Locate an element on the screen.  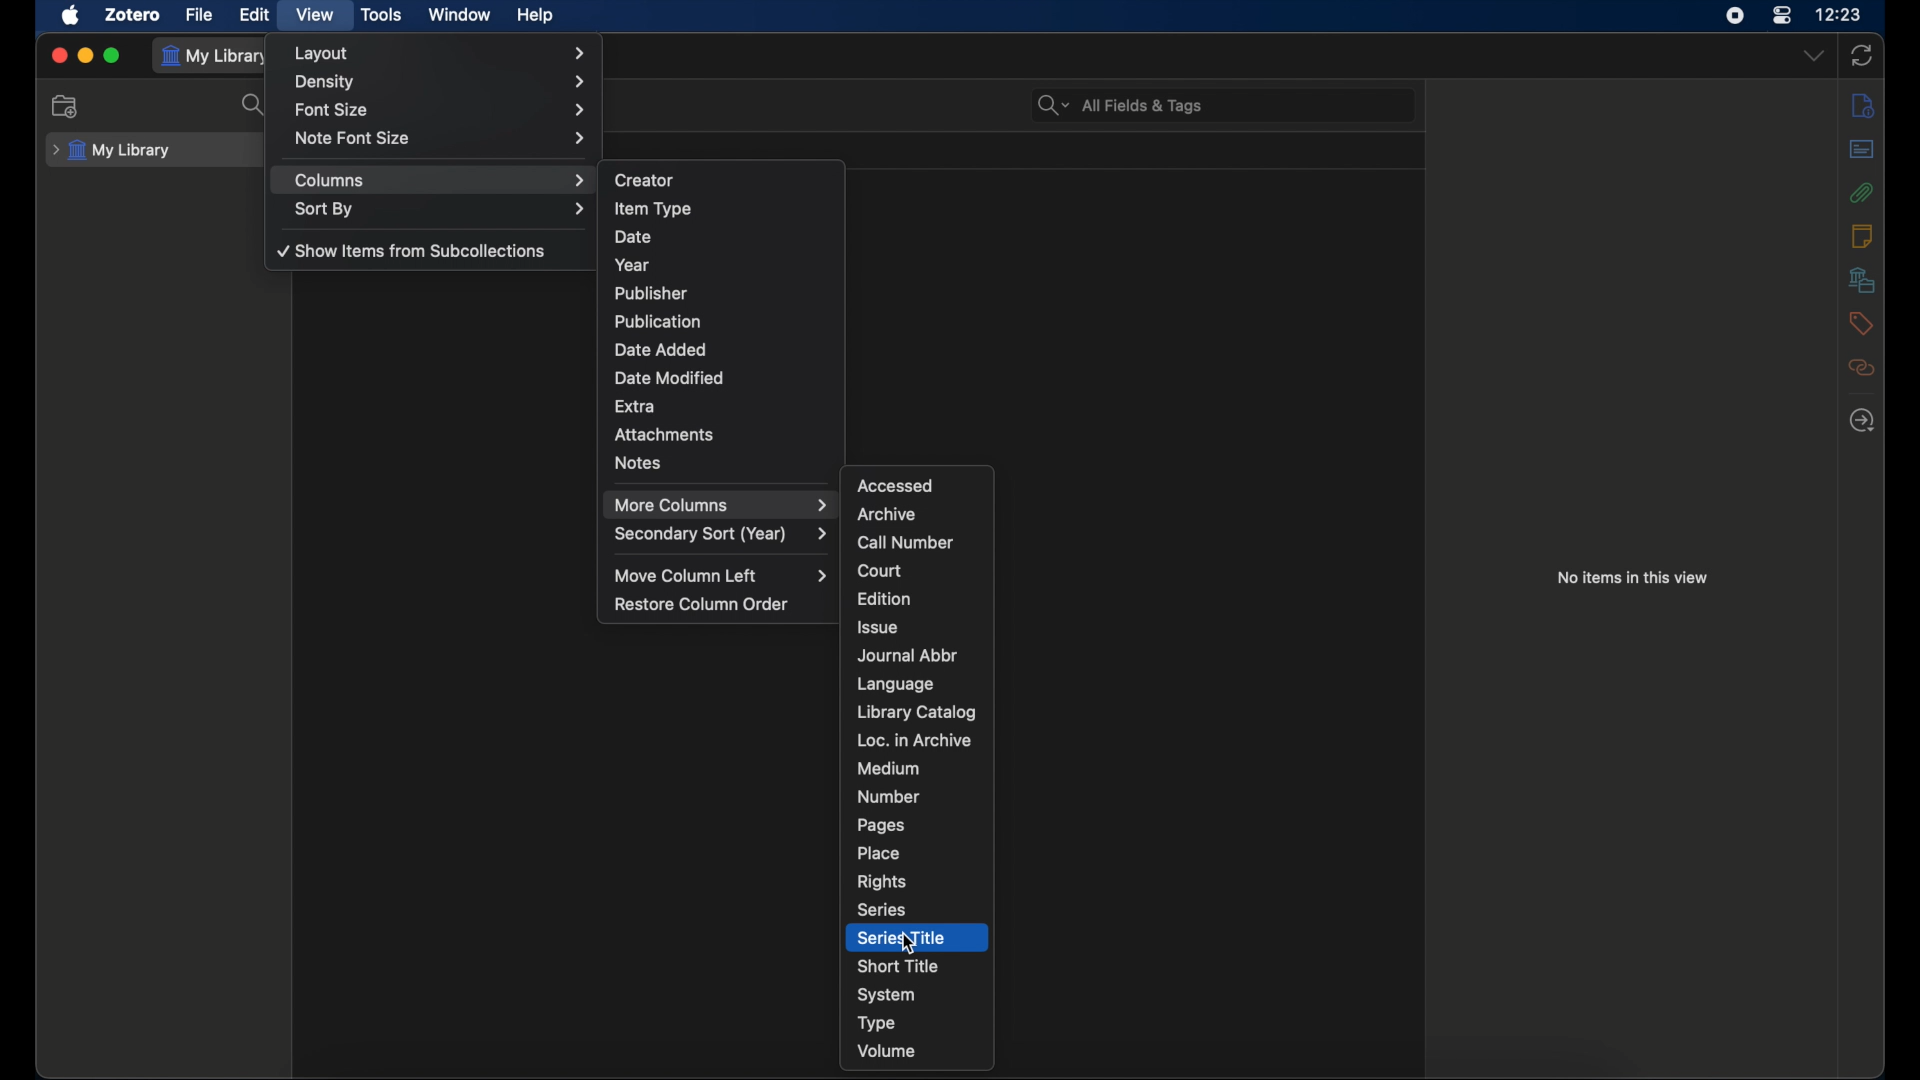
notes is located at coordinates (1862, 236).